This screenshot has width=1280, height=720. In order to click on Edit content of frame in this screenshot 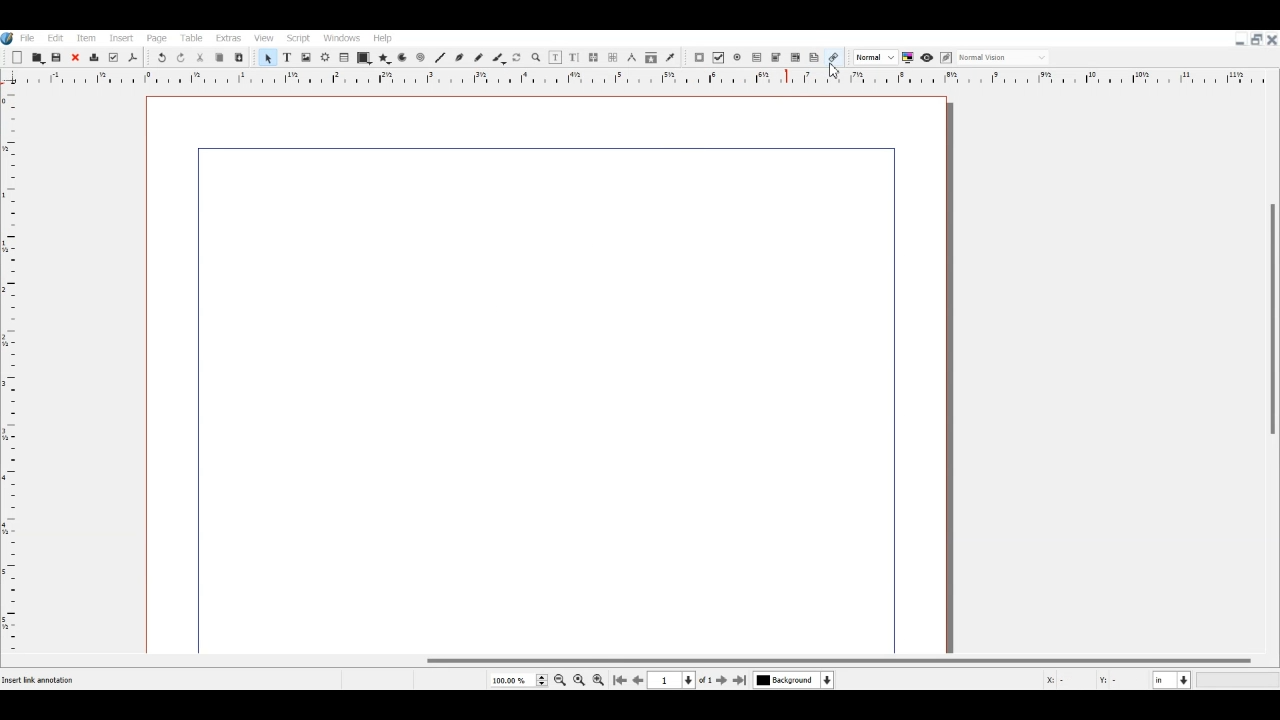, I will do `click(555, 57)`.